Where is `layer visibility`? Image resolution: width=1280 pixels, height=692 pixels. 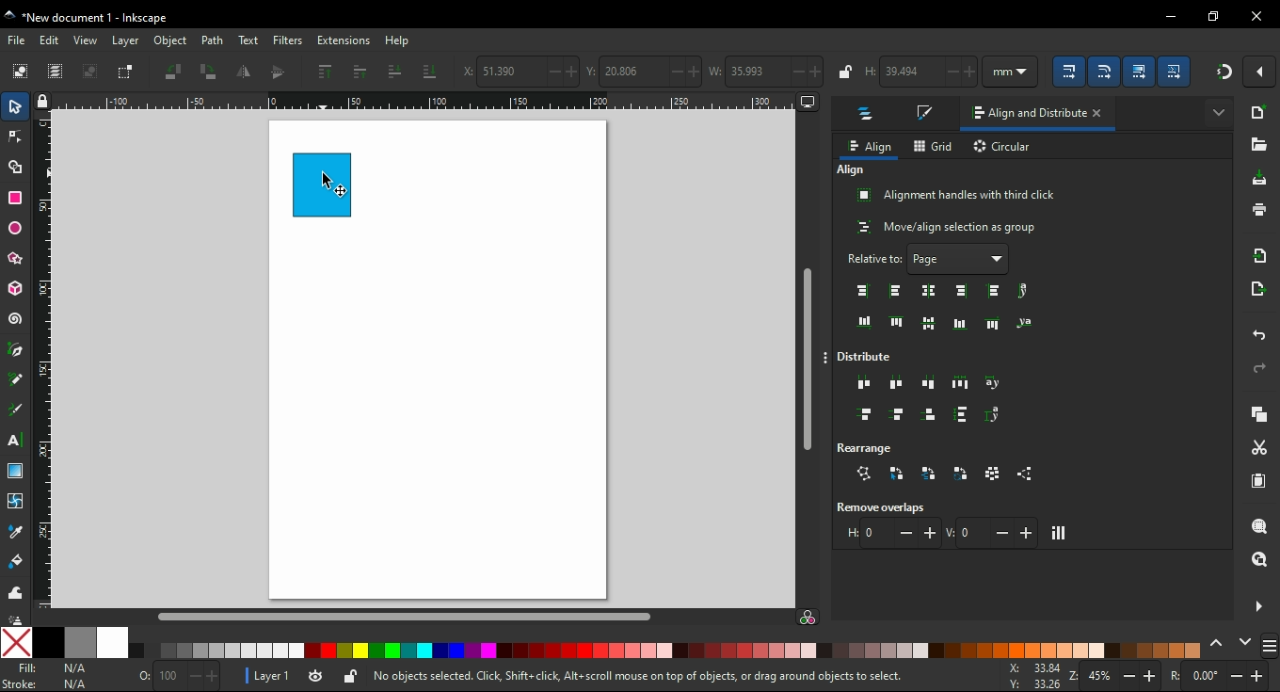
layer visibility is located at coordinates (314, 674).